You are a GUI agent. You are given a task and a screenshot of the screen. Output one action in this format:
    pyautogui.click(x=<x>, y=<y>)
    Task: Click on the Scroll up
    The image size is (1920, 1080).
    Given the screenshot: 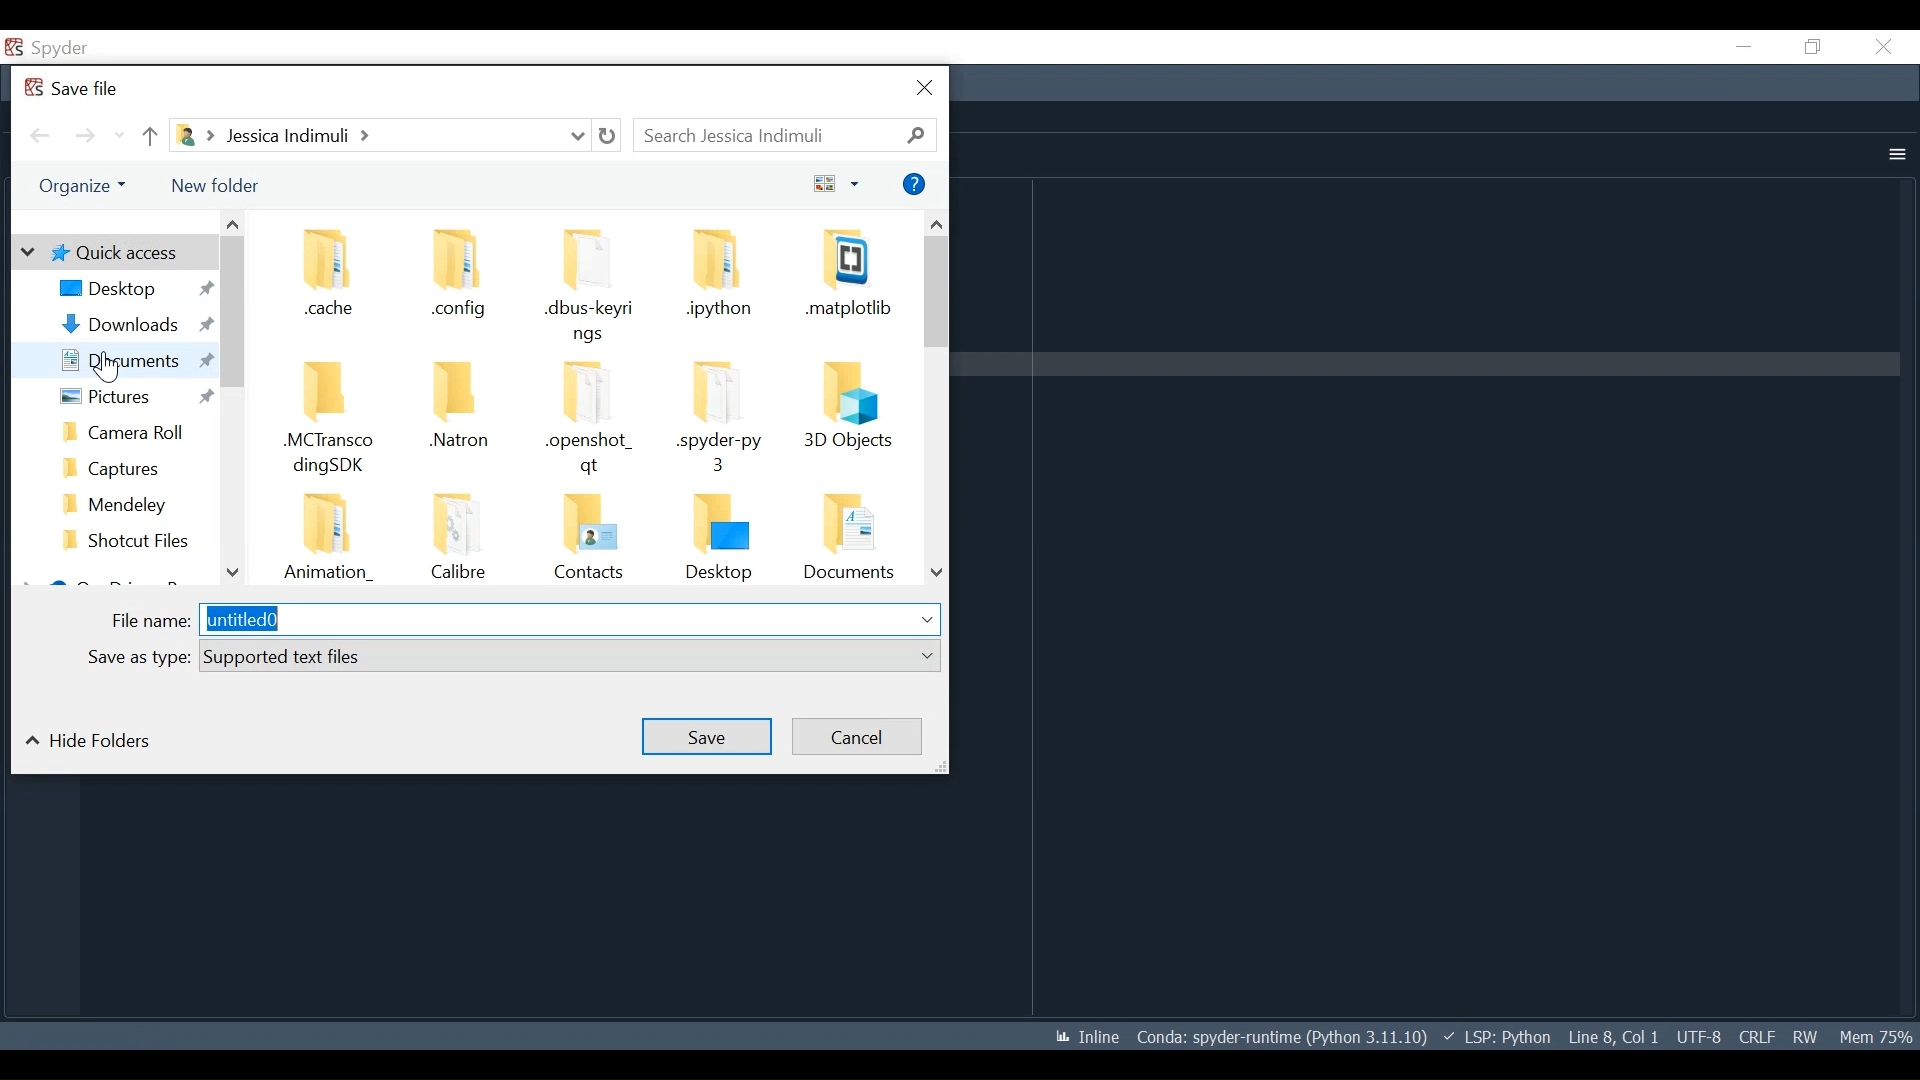 What is the action you would take?
    pyautogui.click(x=935, y=223)
    